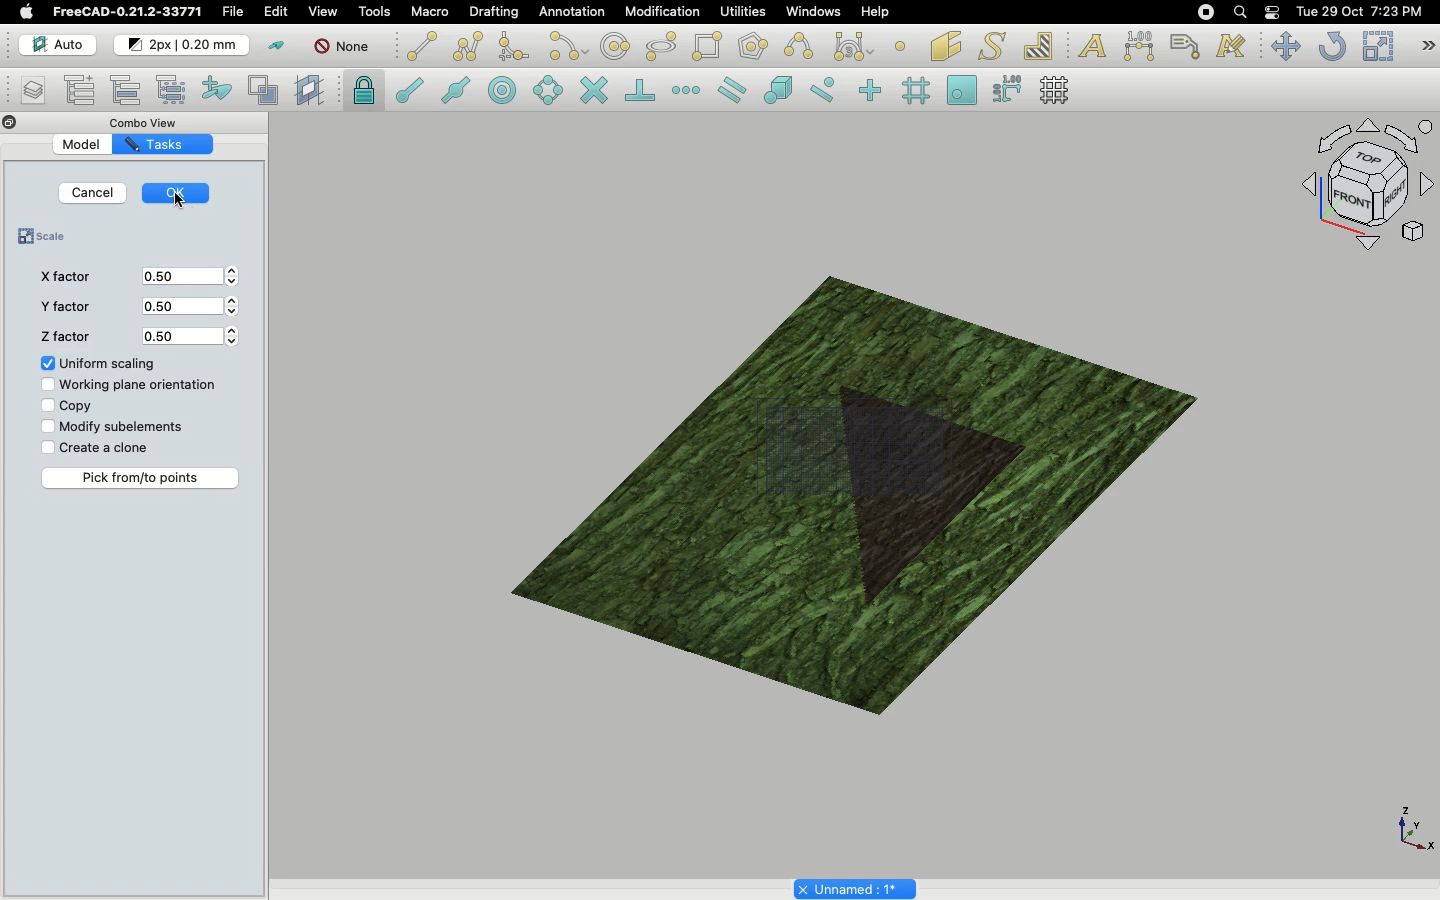 The height and width of the screenshot is (900, 1440). What do you see at coordinates (174, 89) in the screenshot?
I see `Select group` at bounding box center [174, 89].